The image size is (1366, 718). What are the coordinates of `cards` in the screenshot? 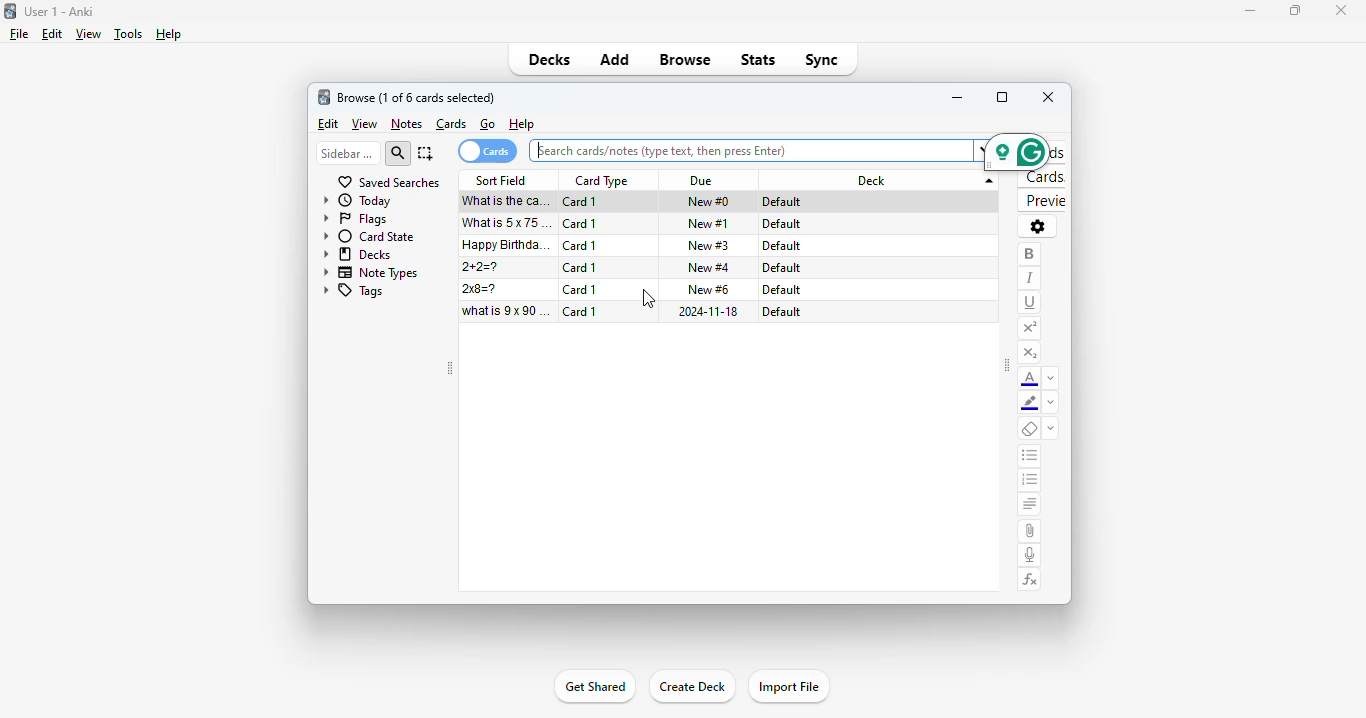 It's located at (1042, 178).